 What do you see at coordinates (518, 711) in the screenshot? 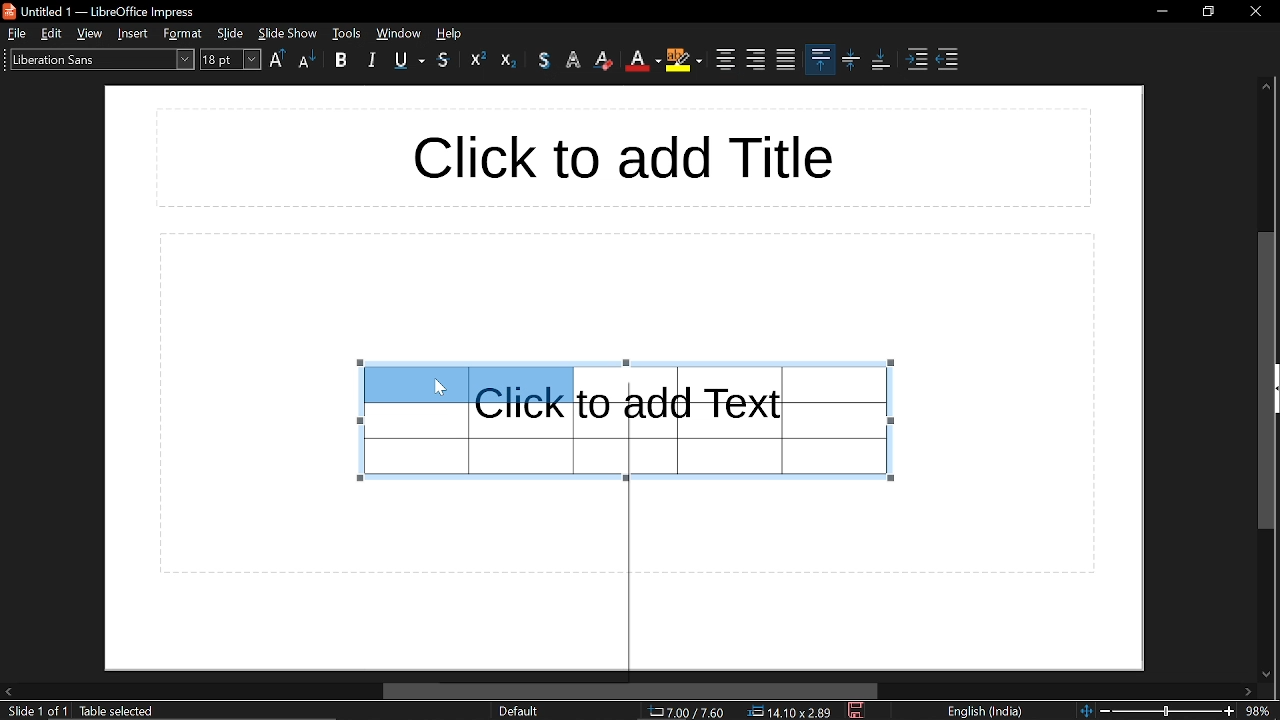
I see `slide format` at bounding box center [518, 711].